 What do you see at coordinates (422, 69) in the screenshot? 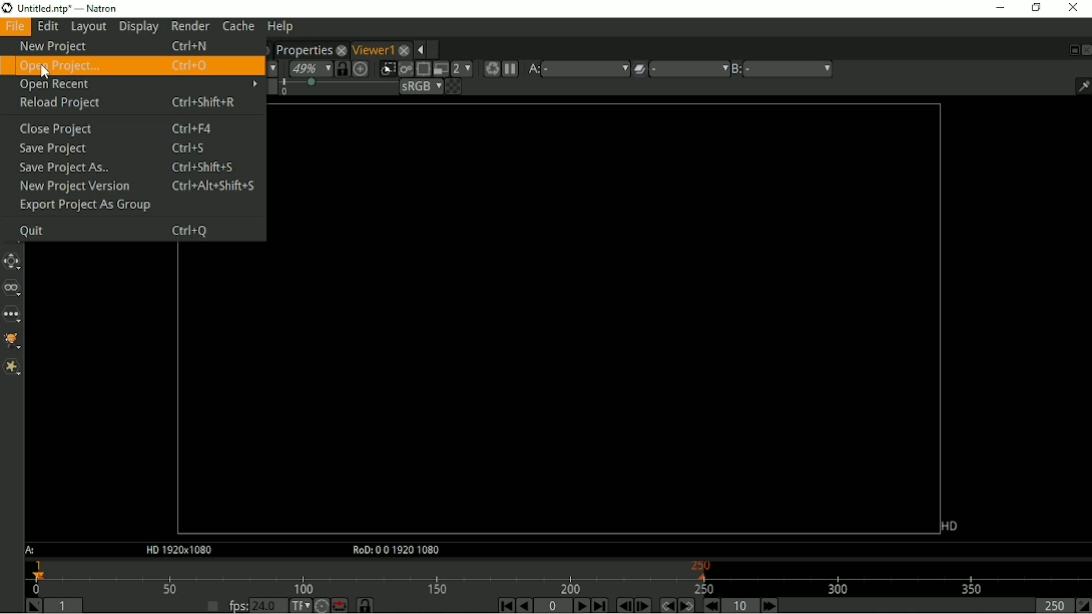
I see `Enables the region of interest that enables the portion of the viewer that is kept updated` at bounding box center [422, 69].